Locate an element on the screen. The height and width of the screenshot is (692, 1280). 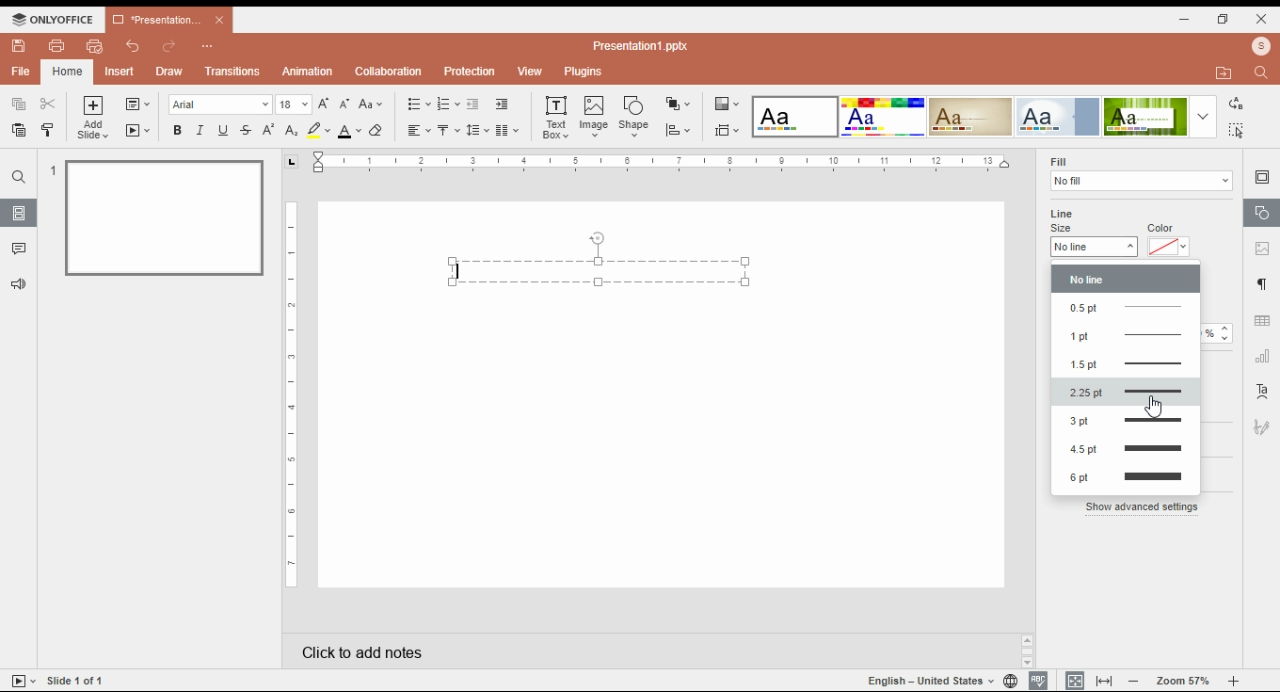
arrange shapes is located at coordinates (679, 103).